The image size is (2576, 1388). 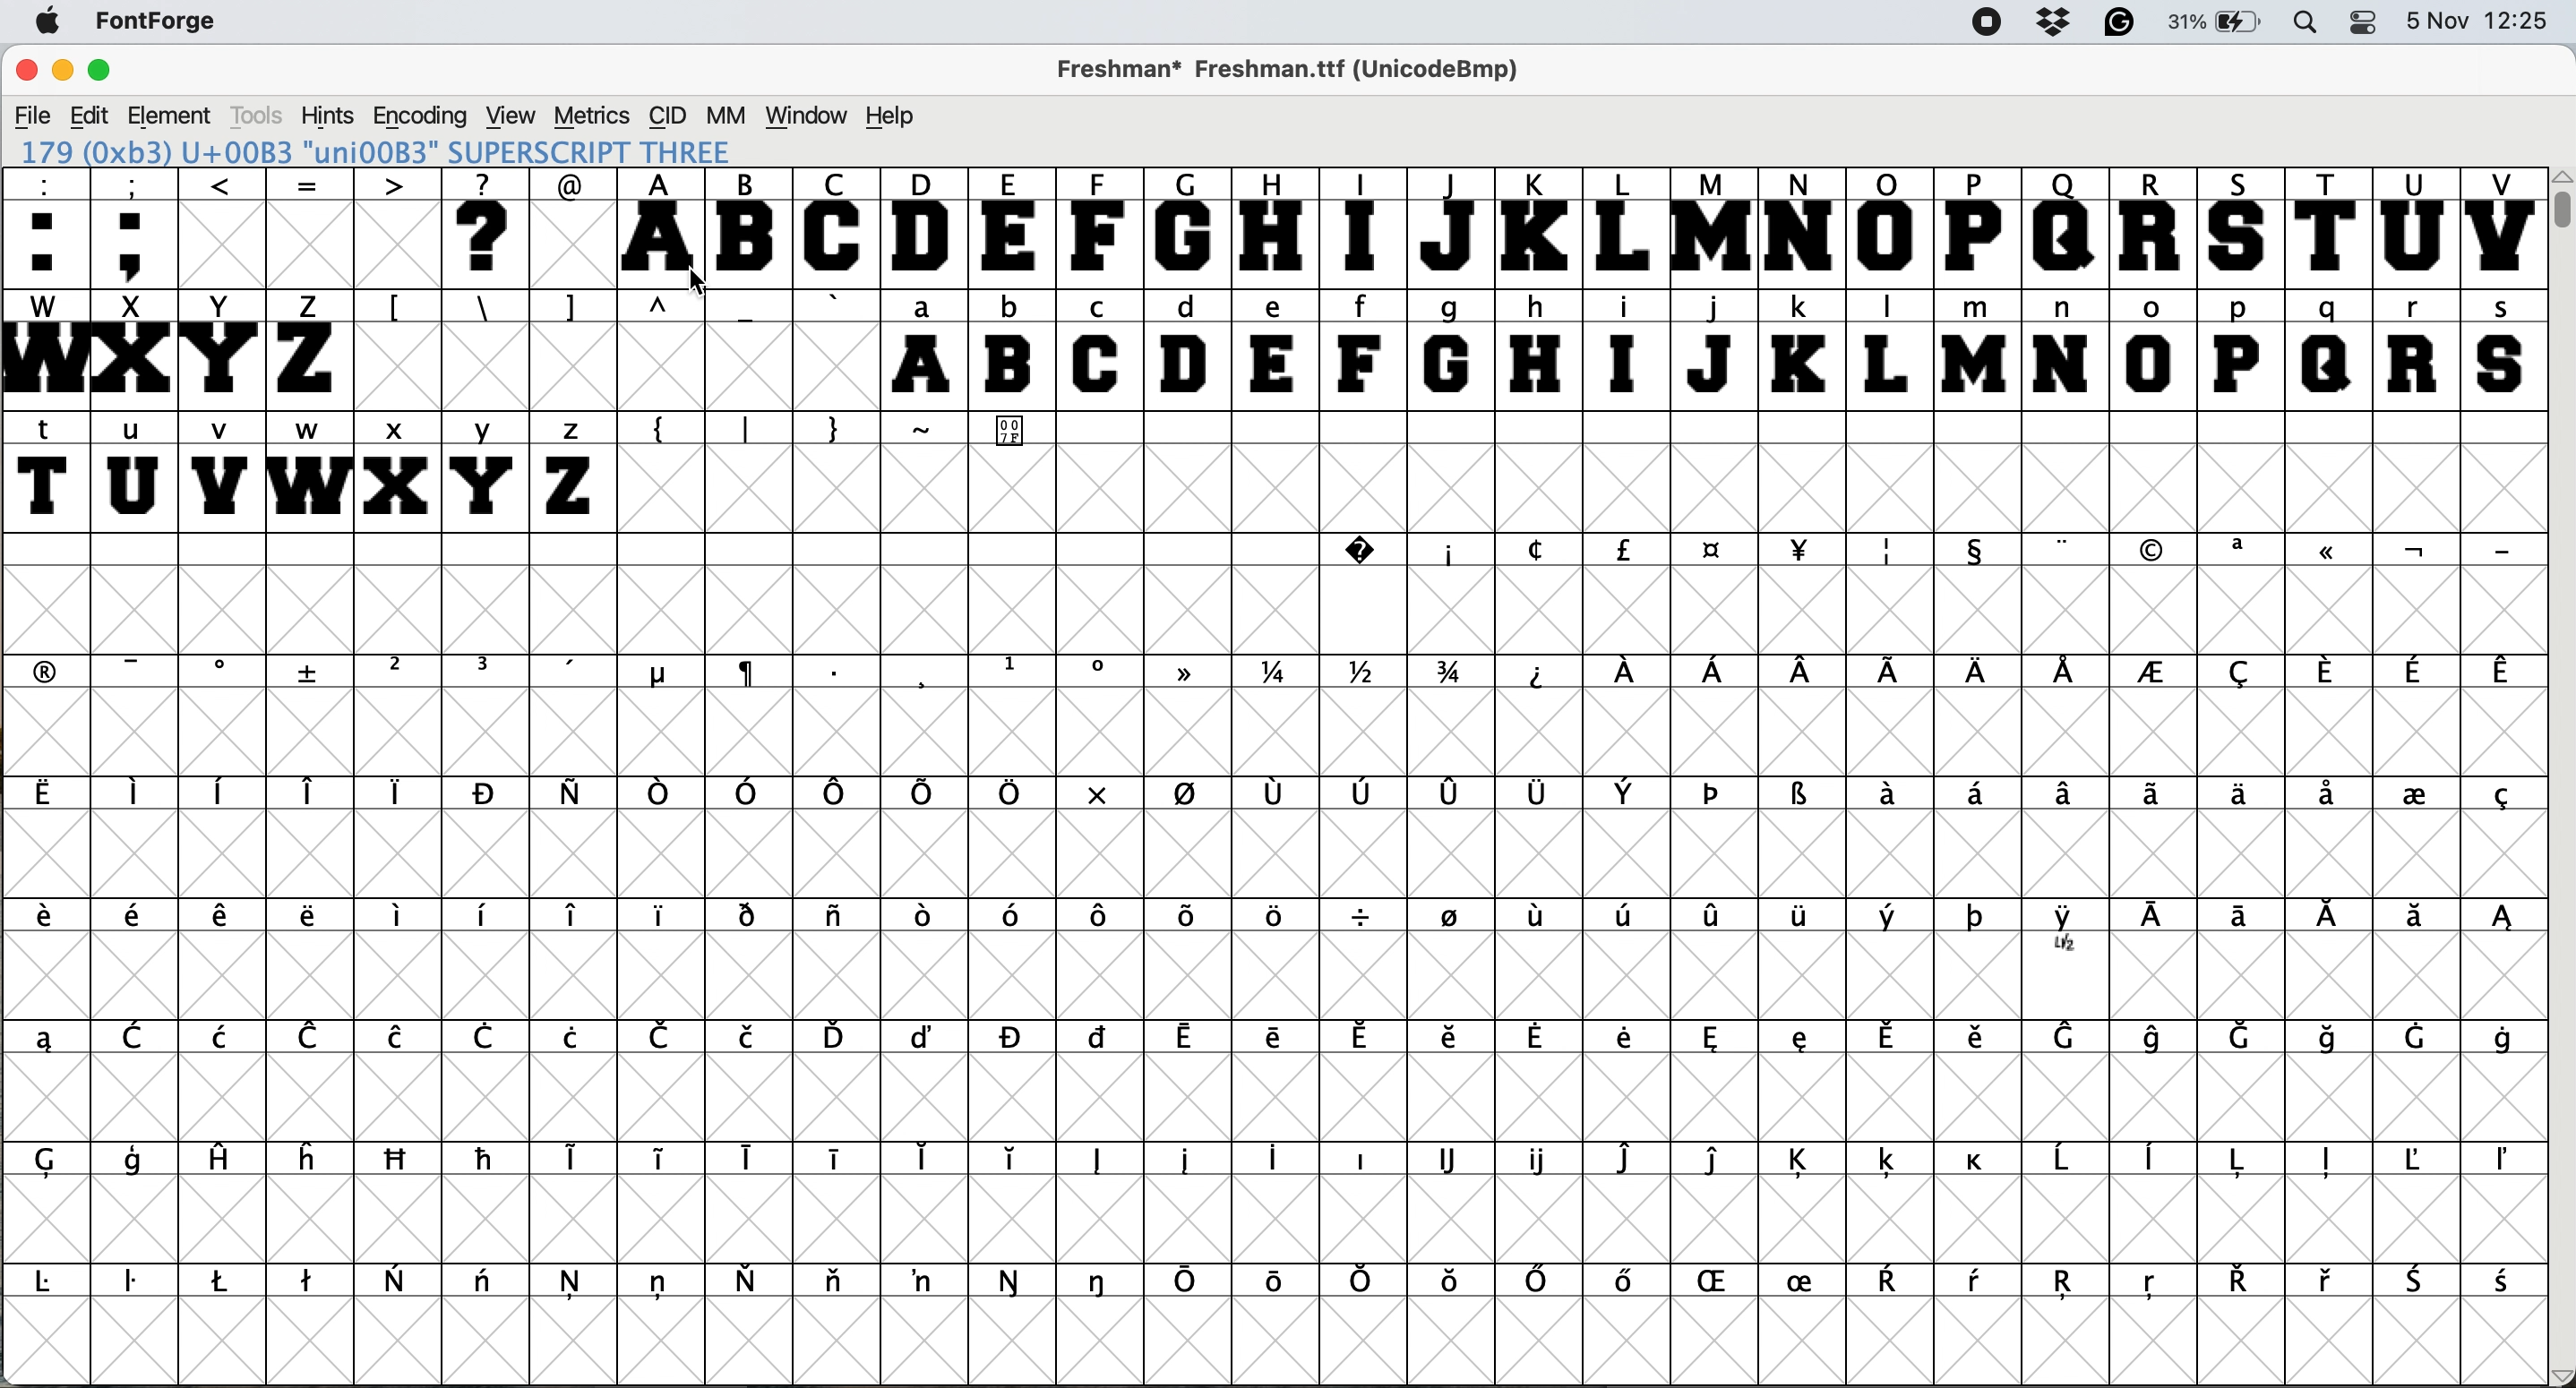 What do you see at coordinates (2155, 226) in the screenshot?
I see `R` at bounding box center [2155, 226].